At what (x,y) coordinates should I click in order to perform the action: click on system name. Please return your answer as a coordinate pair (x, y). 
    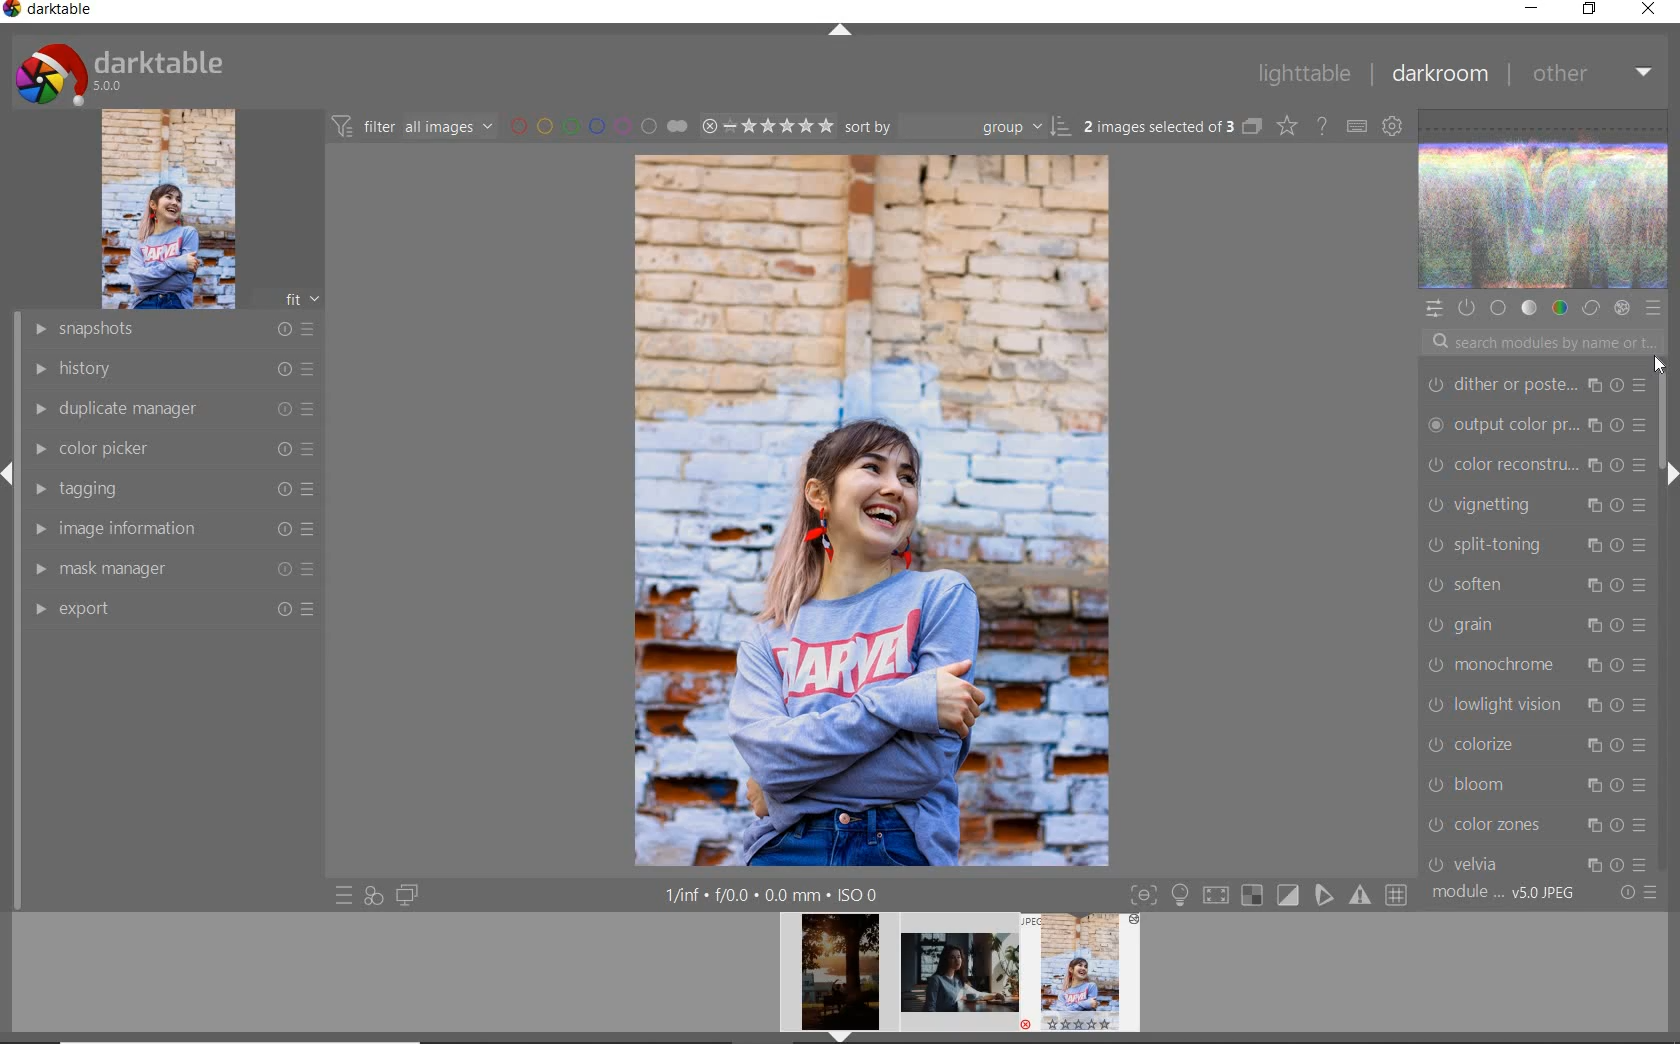
    Looking at the image, I should click on (49, 12).